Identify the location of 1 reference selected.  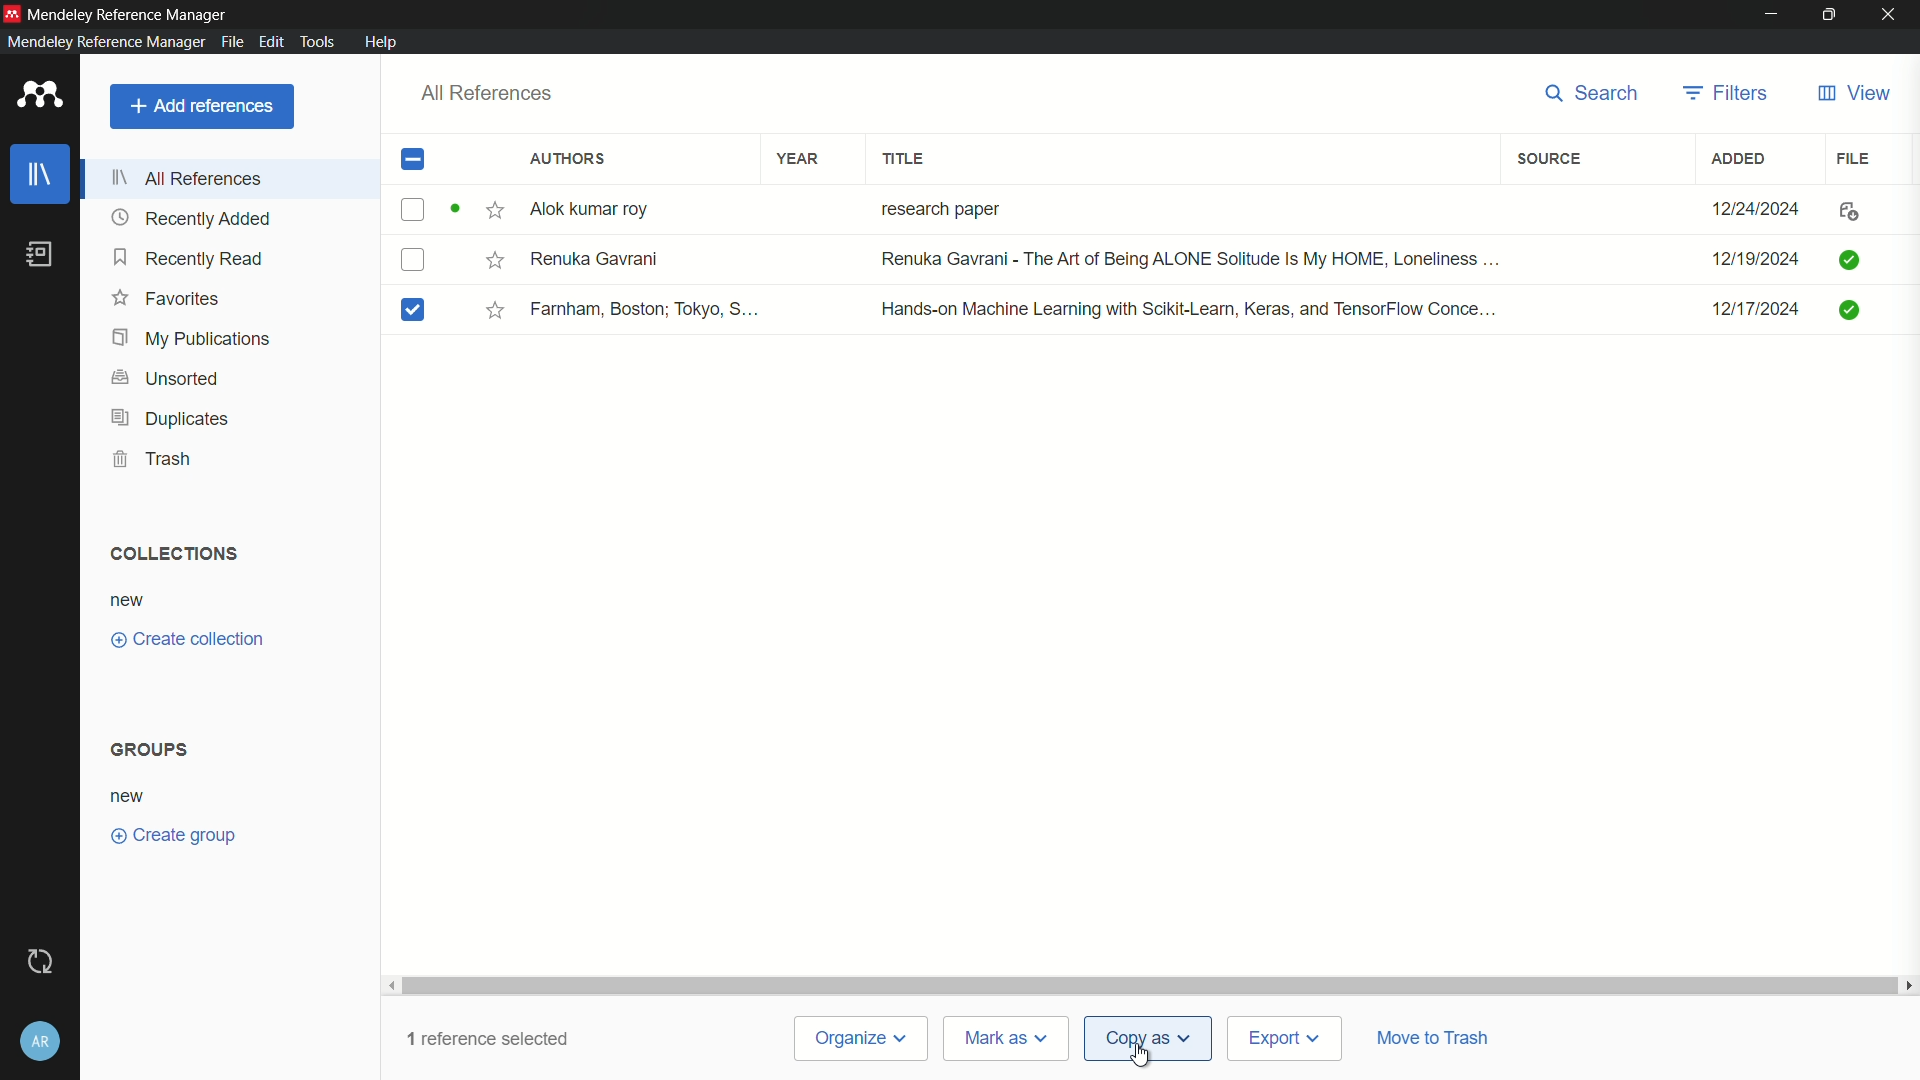
(488, 1041).